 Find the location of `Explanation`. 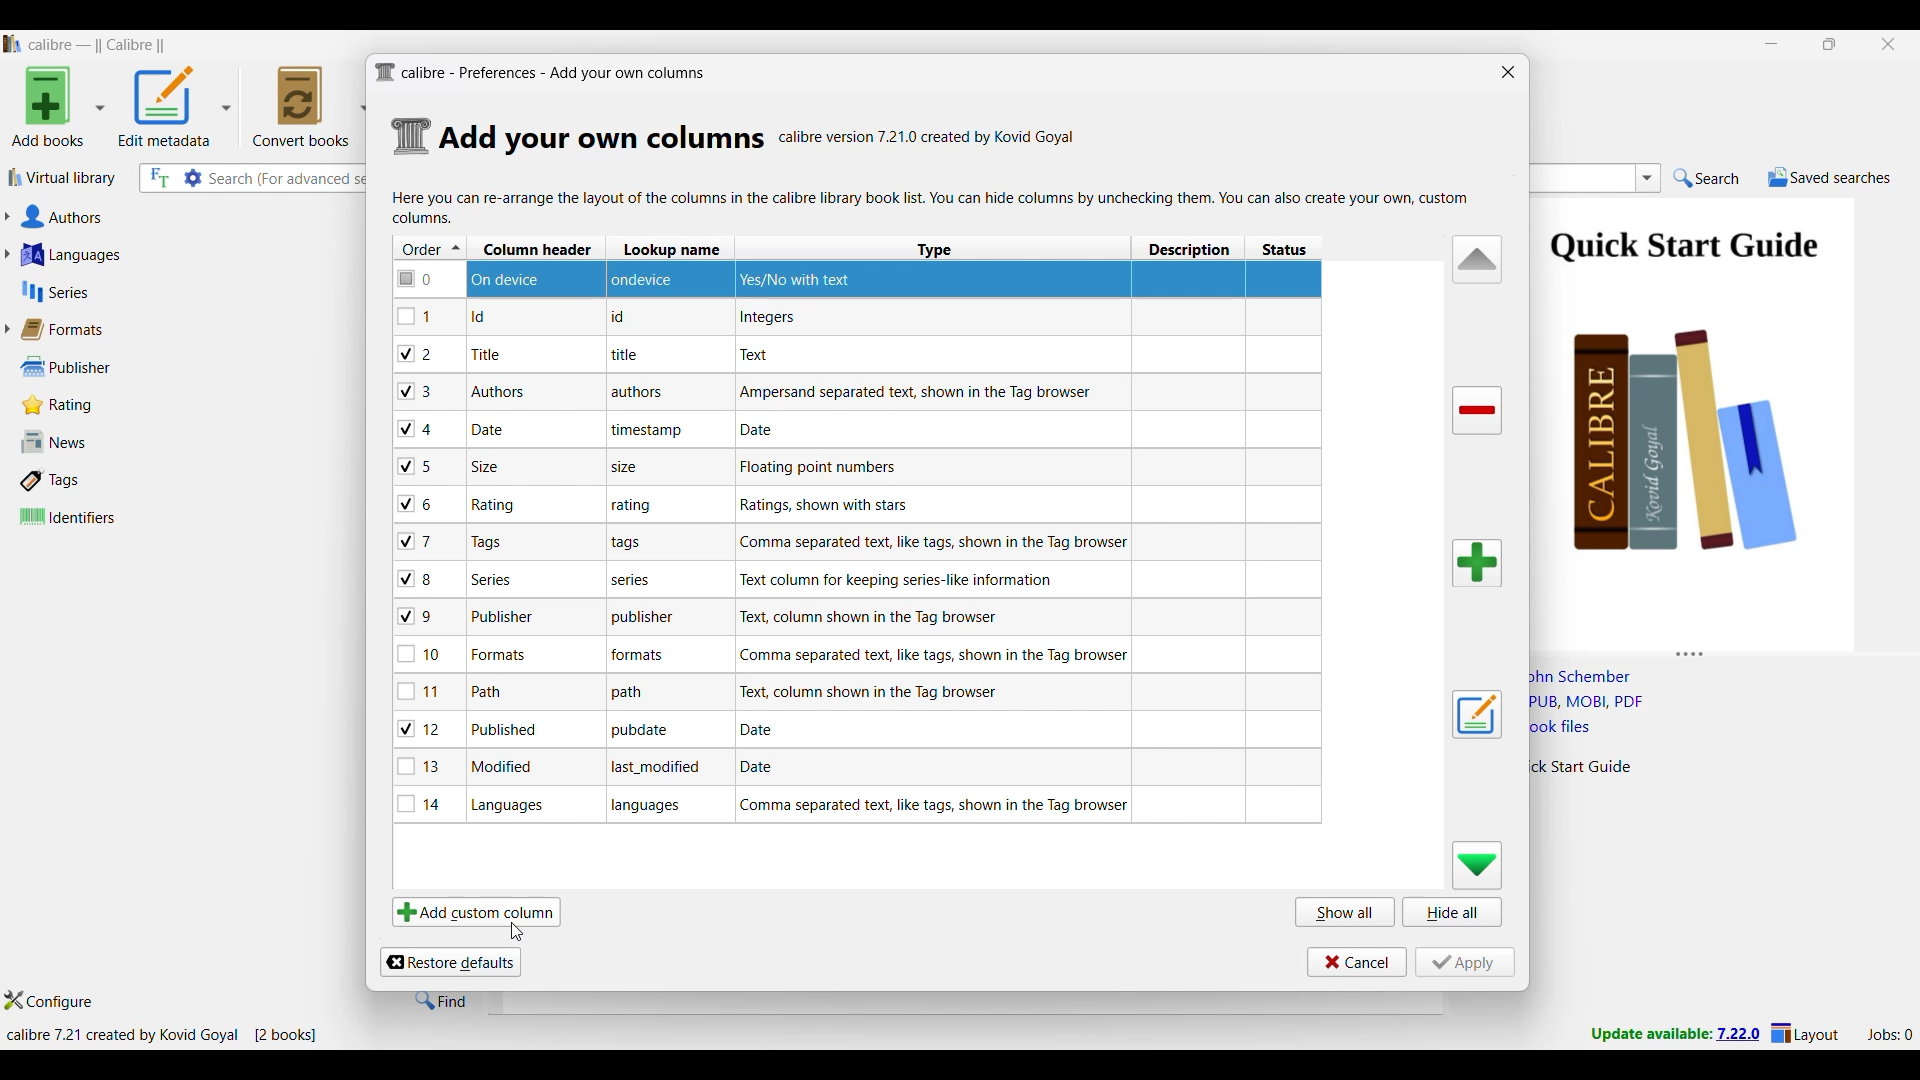

Explanation is located at coordinates (875, 692).